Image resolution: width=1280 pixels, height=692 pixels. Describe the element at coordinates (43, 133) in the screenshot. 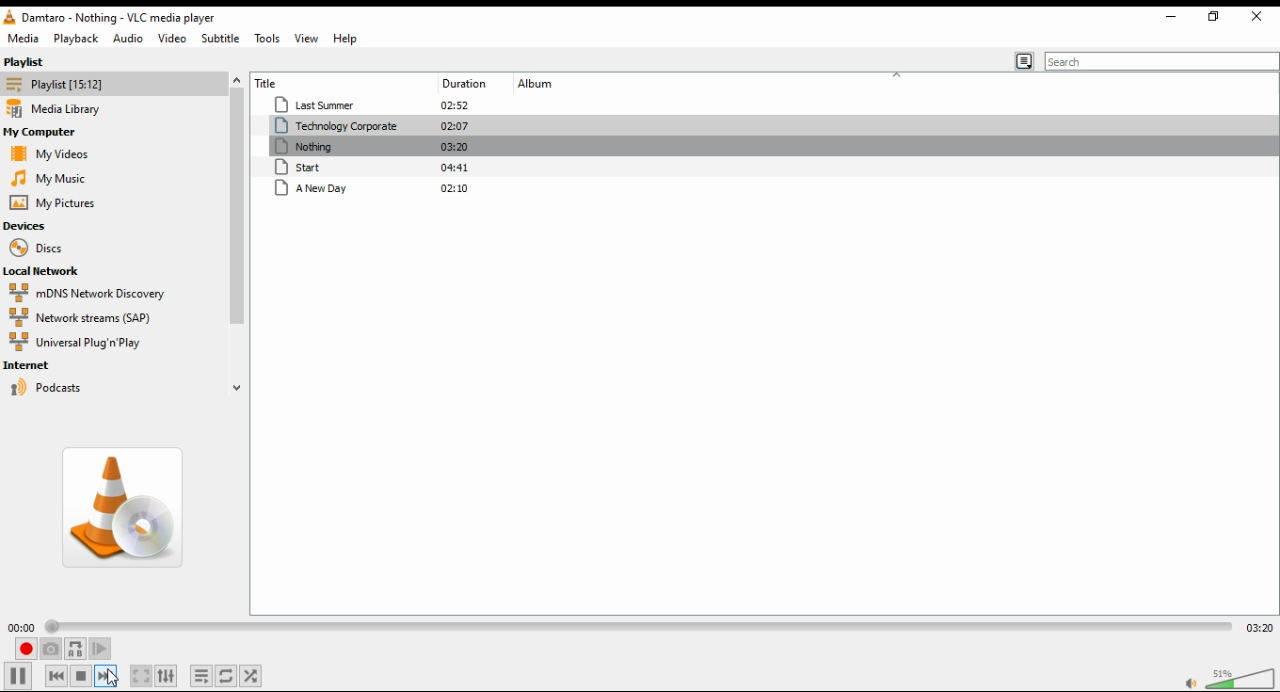

I see `my computer` at that location.